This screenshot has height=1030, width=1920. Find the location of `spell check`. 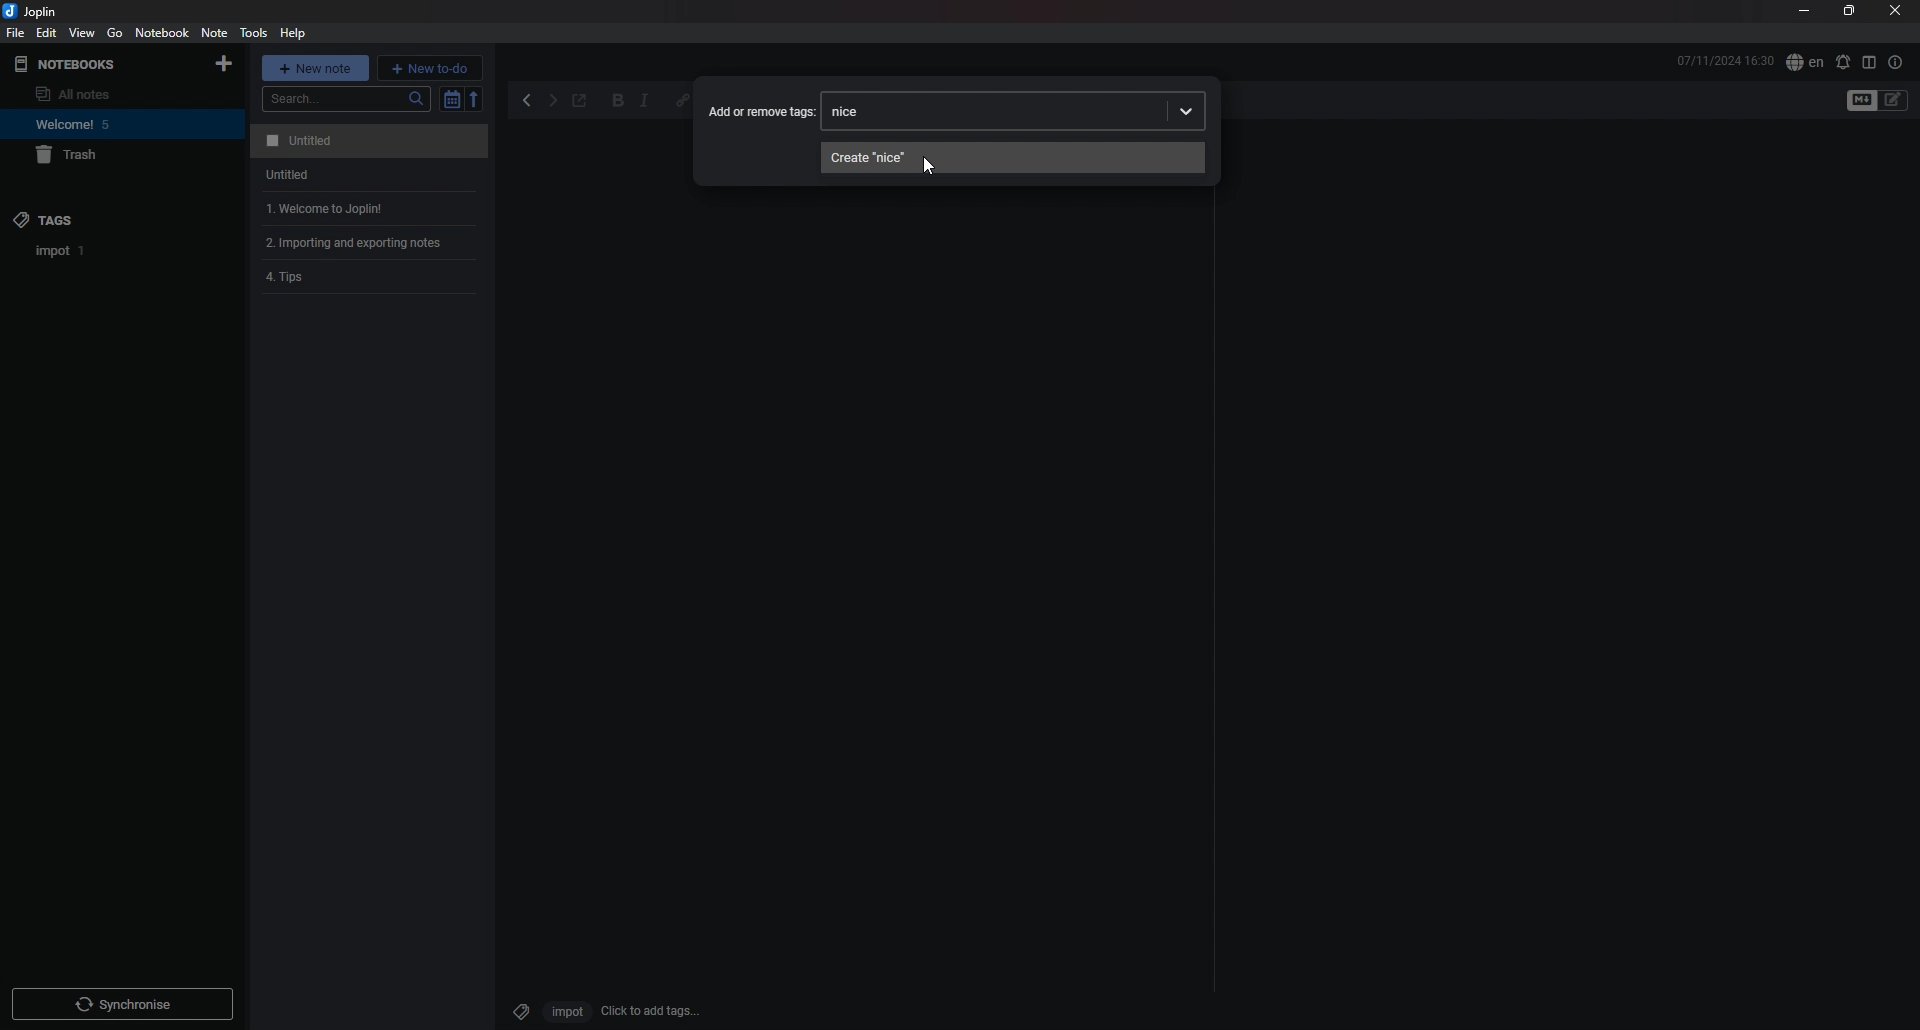

spell check is located at coordinates (1804, 63).